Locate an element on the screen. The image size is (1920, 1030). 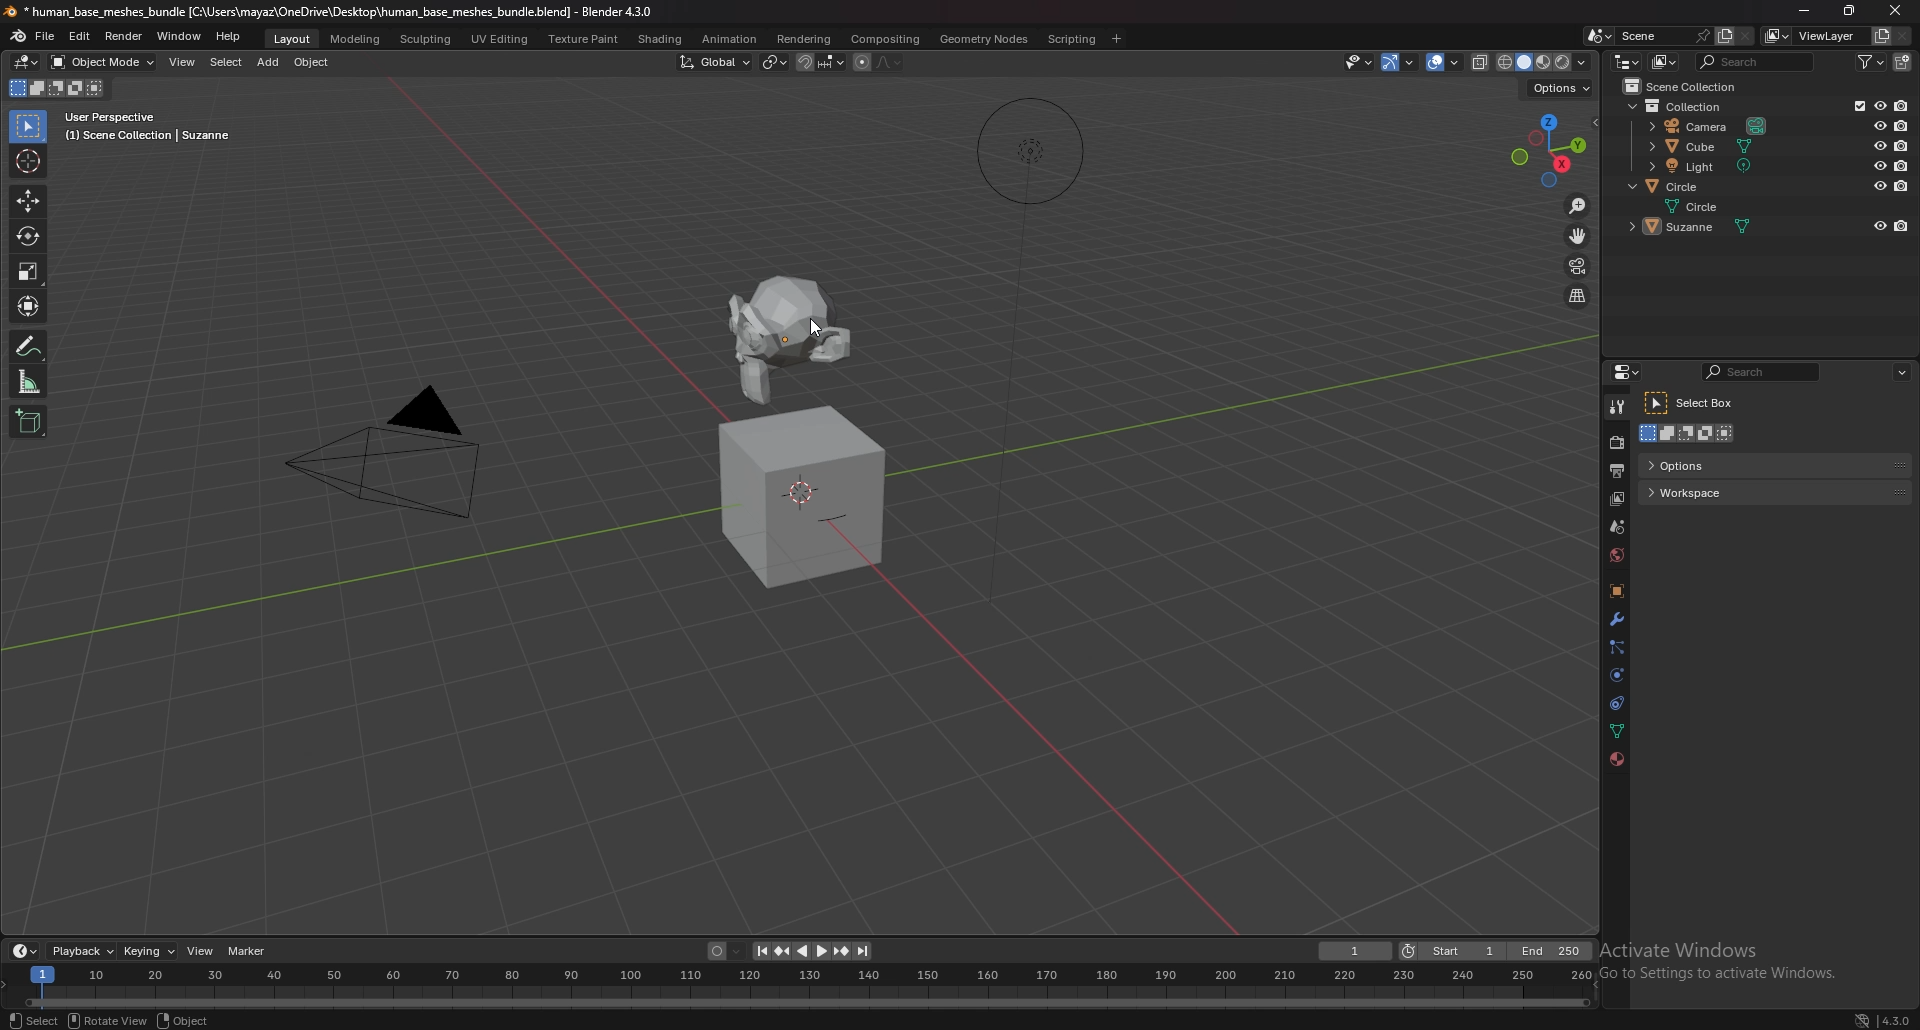
material is located at coordinates (1614, 761).